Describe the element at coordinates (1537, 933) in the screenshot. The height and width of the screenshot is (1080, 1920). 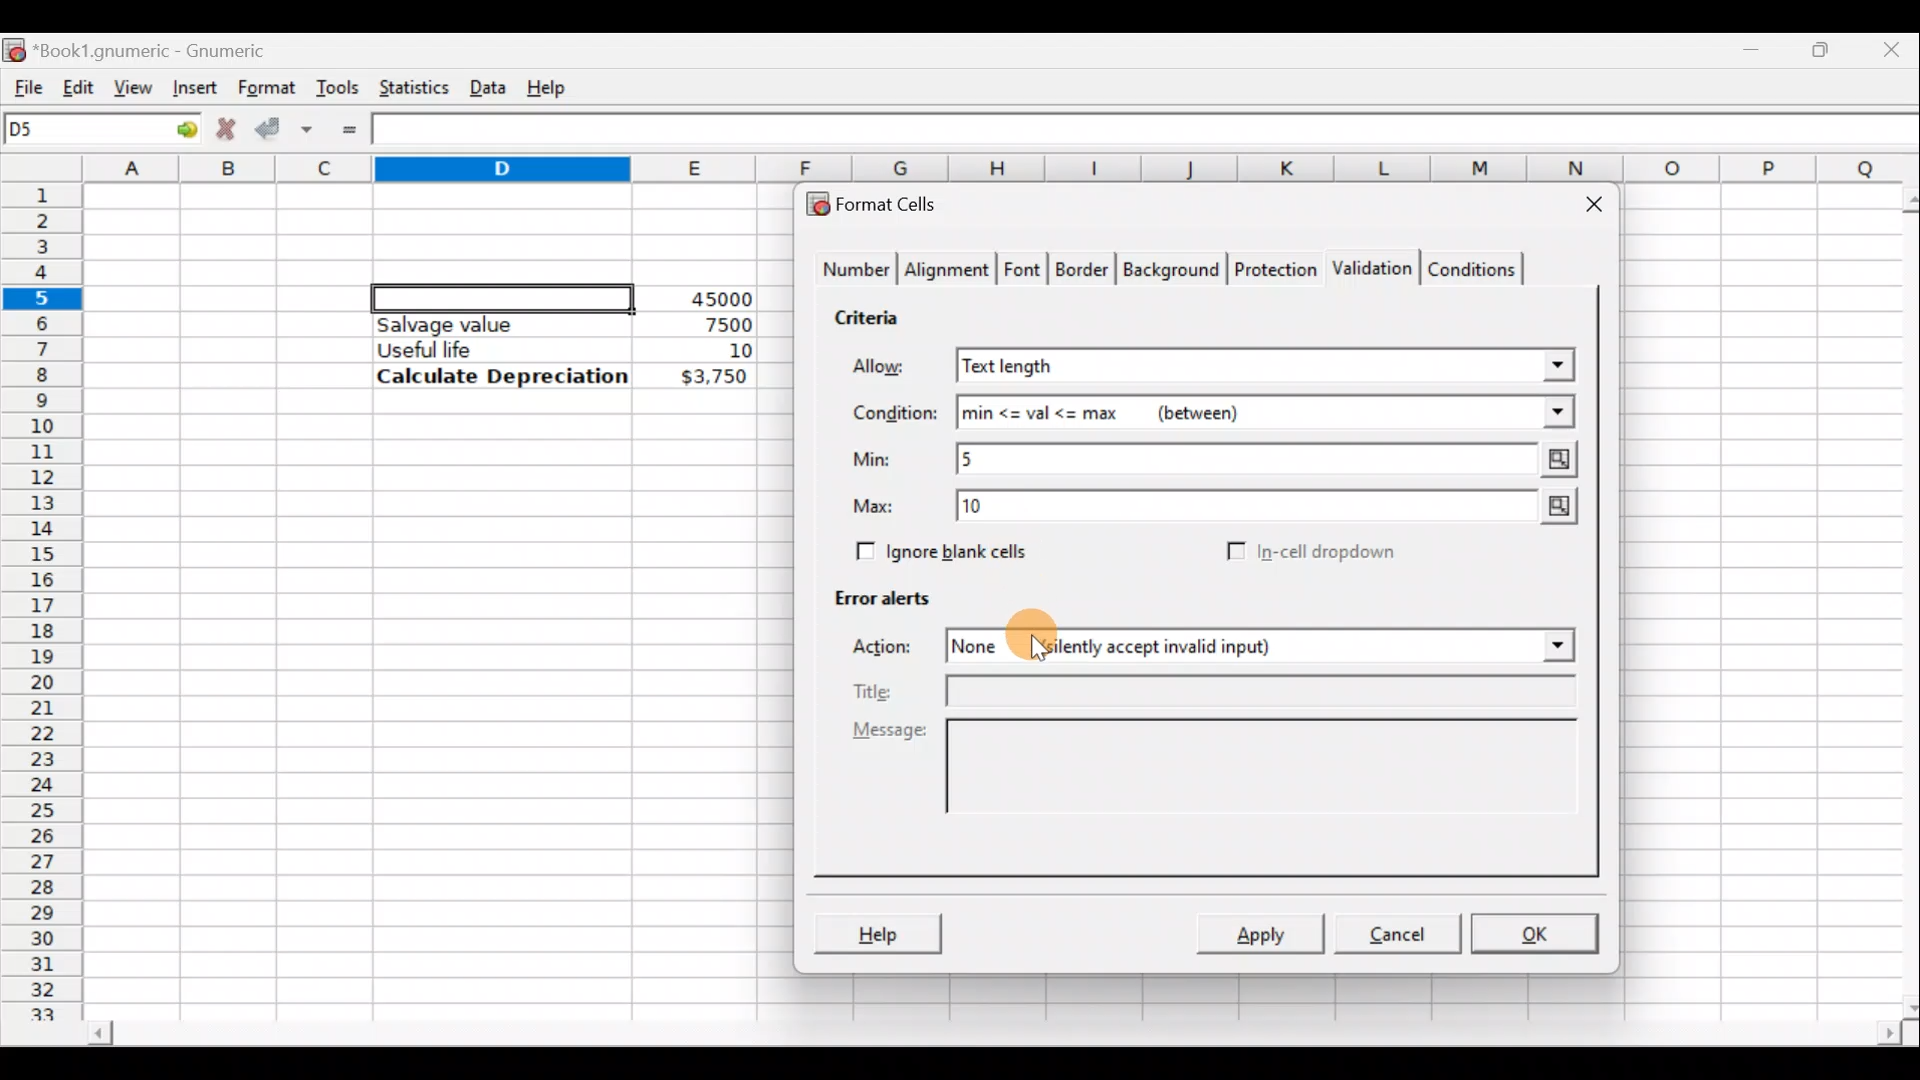
I see `OK` at that location.